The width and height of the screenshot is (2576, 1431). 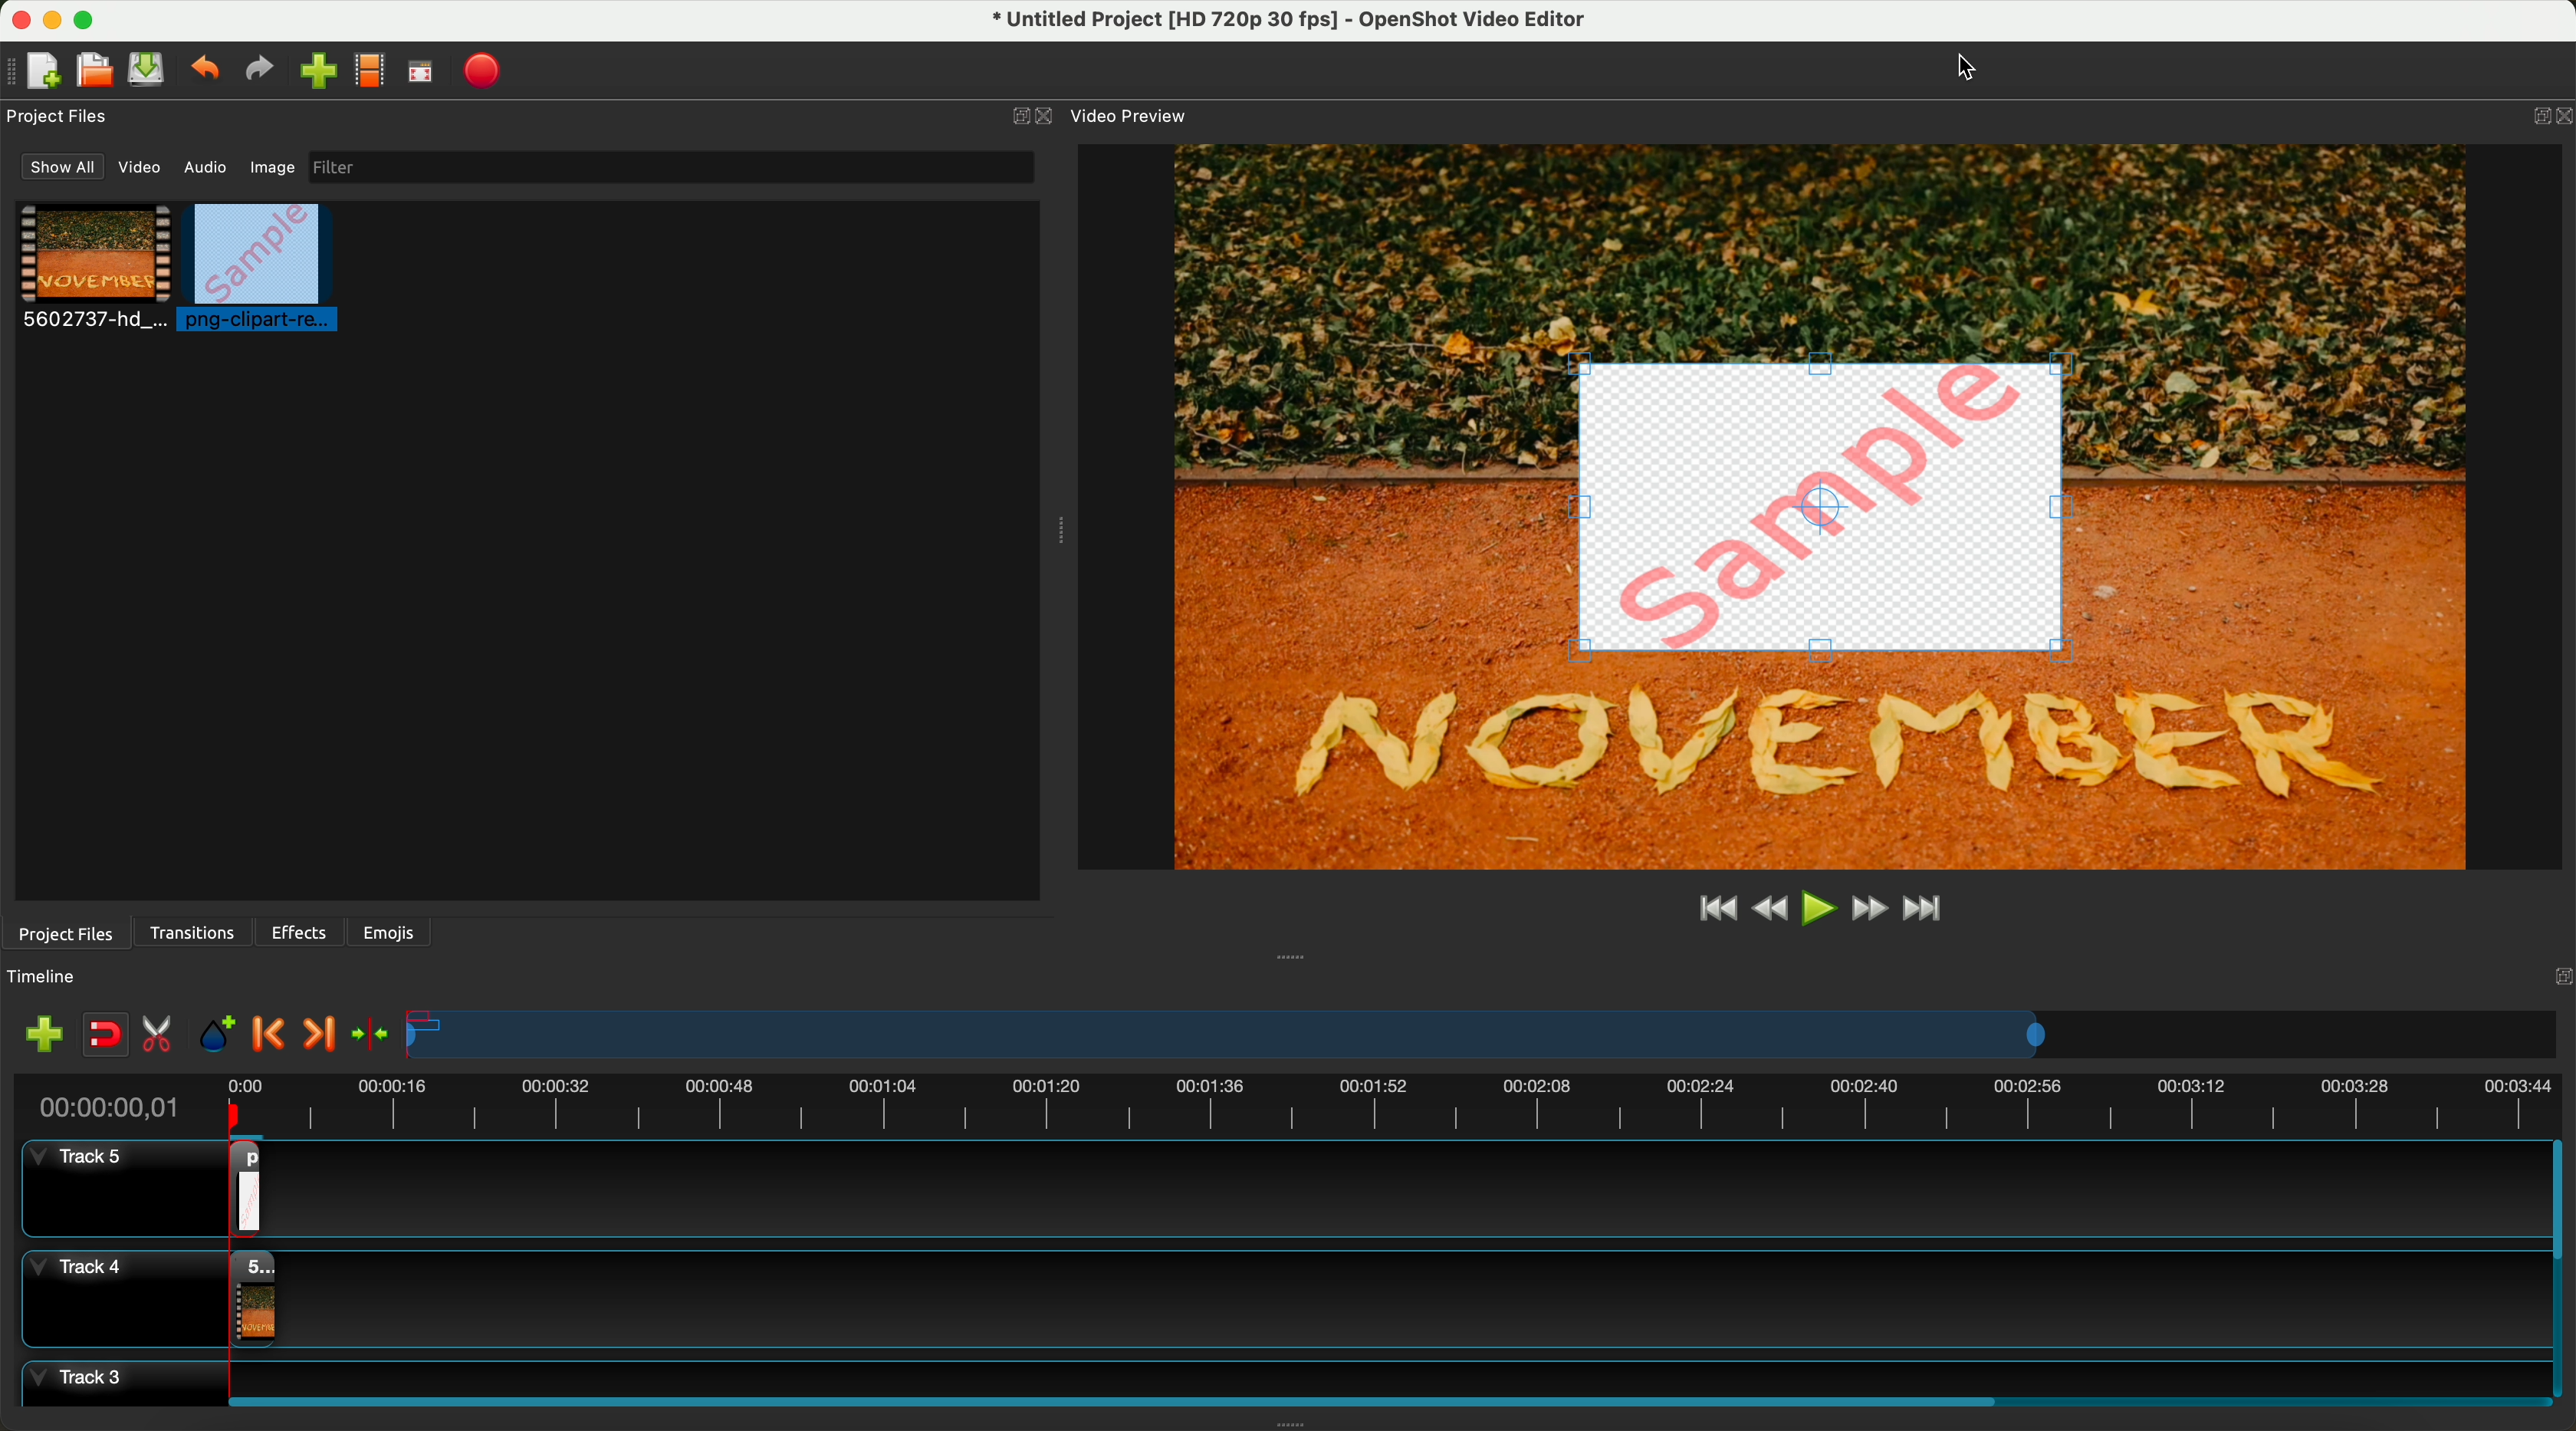 I want to click on BUTTON, so click(x=2536, y=111).